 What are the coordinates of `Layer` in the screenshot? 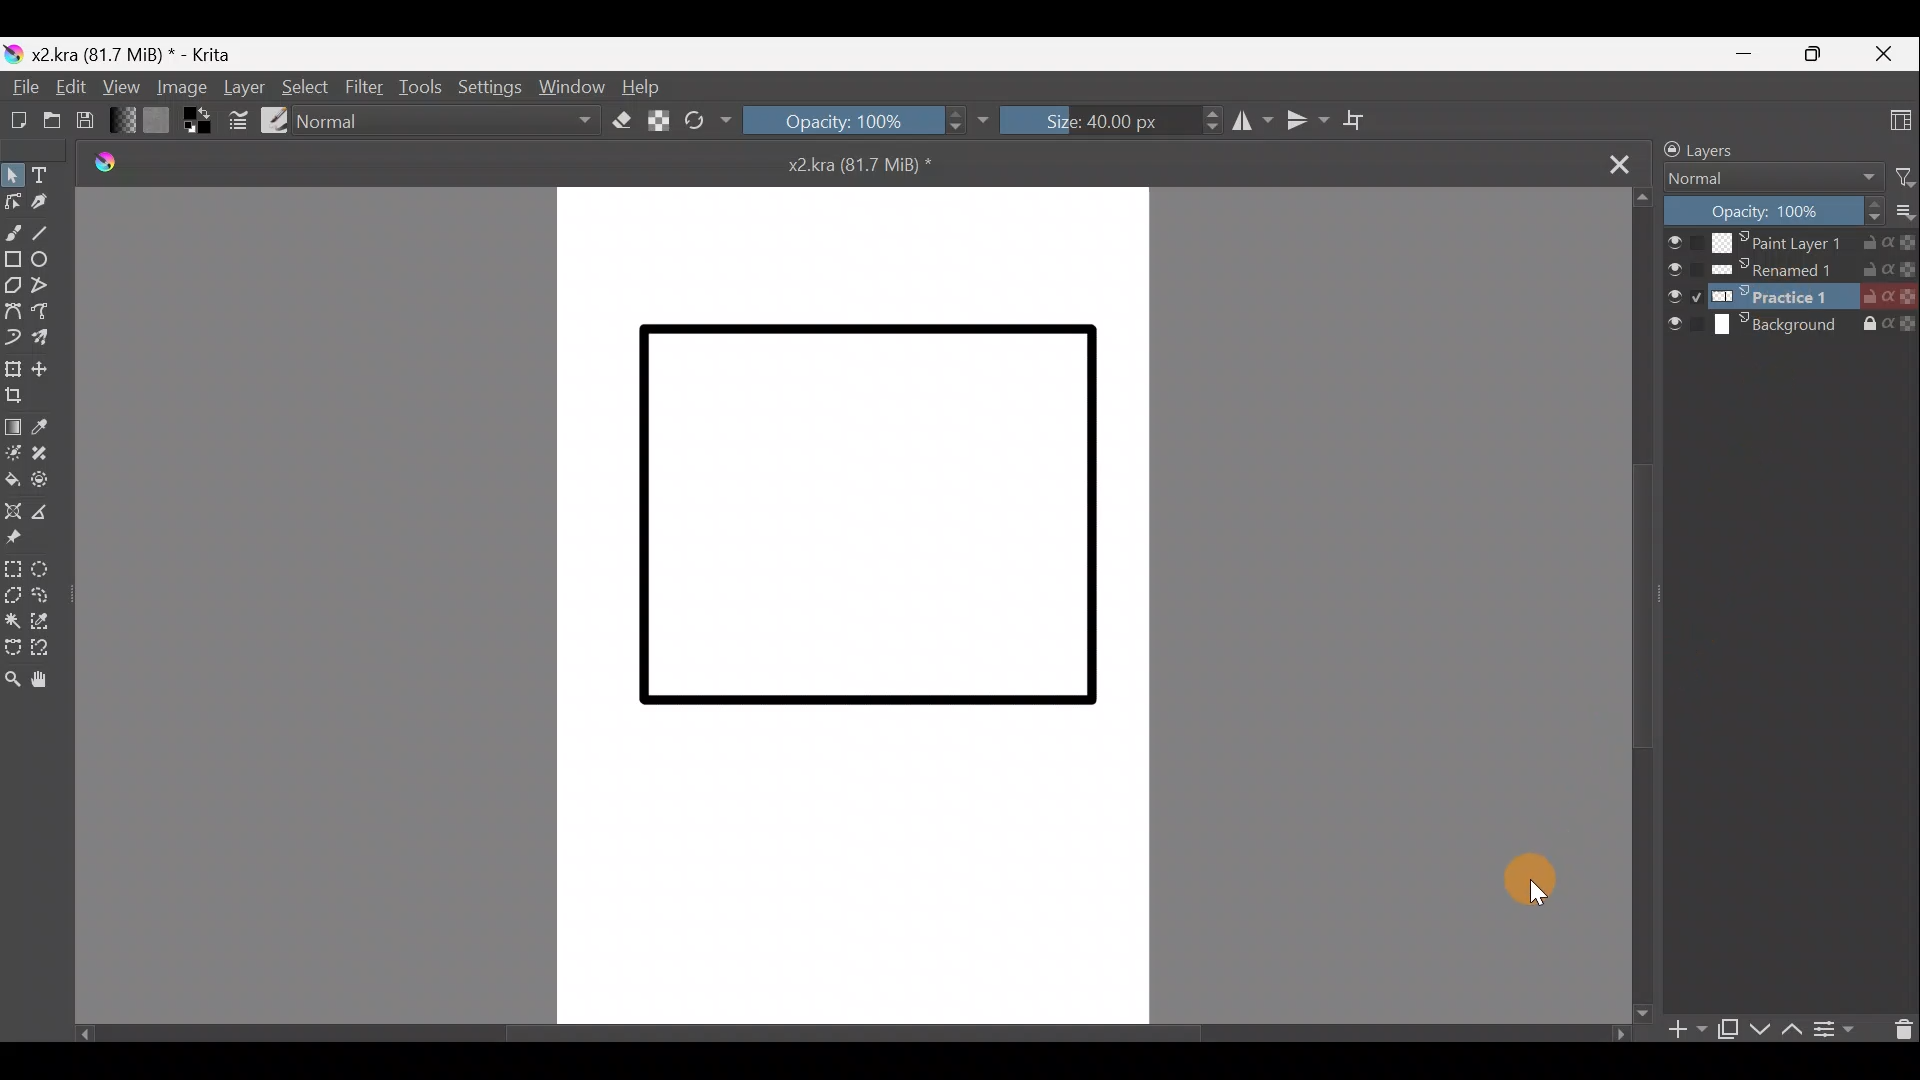 It's located at (241, 86).